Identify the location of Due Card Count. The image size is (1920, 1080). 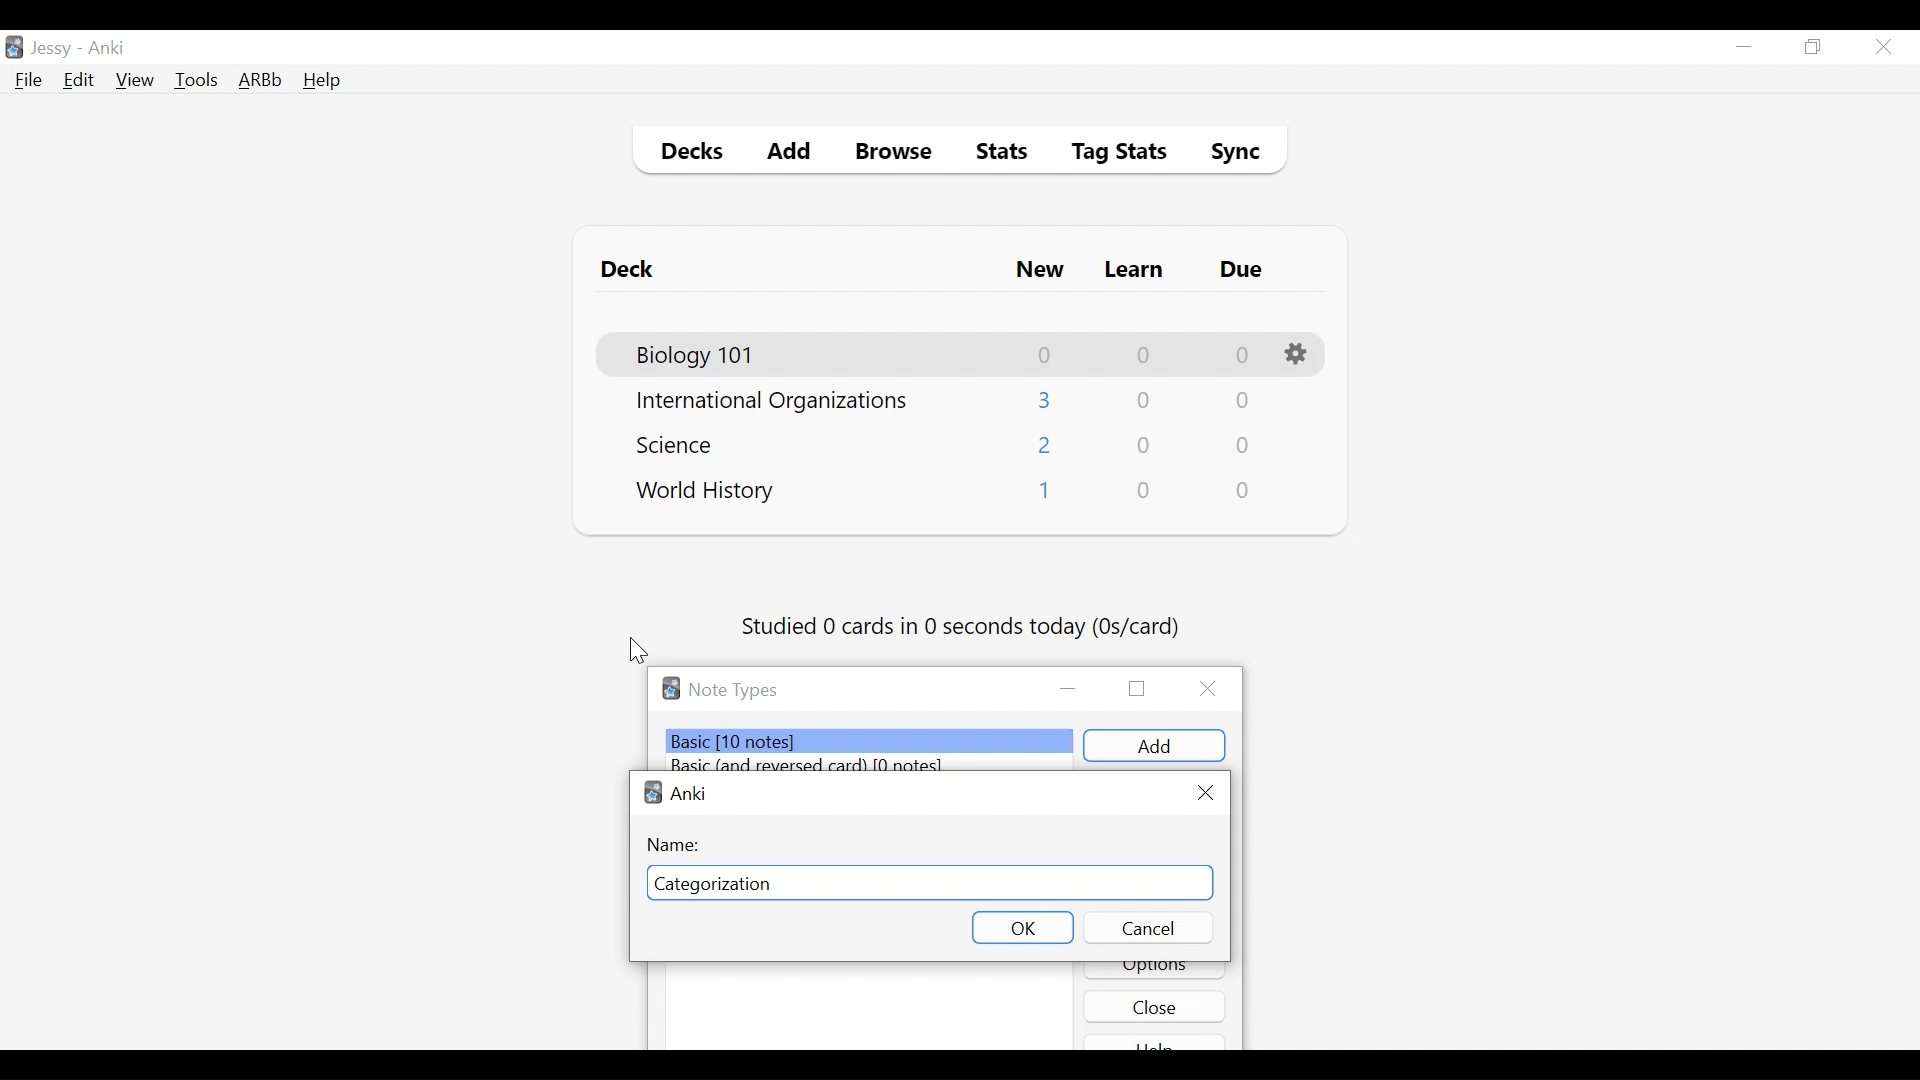
(1244, 447).